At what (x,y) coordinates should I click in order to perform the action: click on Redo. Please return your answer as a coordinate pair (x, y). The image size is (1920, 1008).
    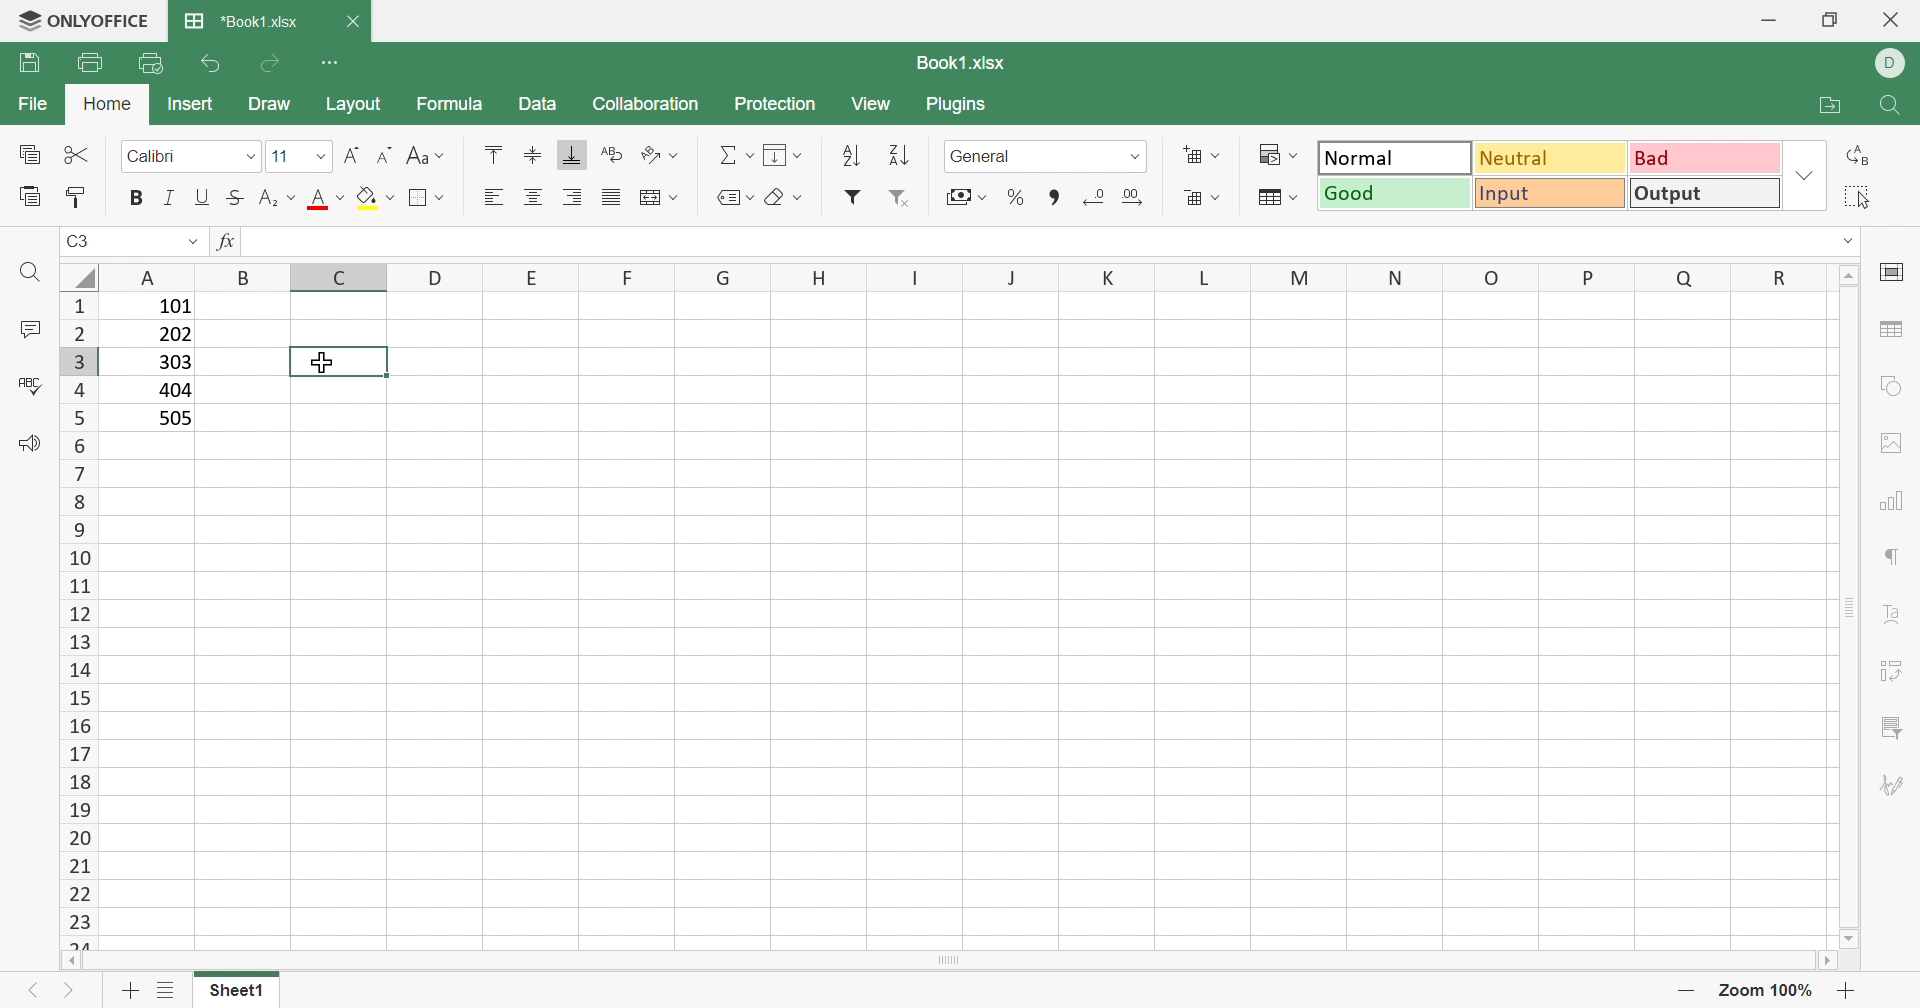
    Looking at the image, I should click on (274, 64).